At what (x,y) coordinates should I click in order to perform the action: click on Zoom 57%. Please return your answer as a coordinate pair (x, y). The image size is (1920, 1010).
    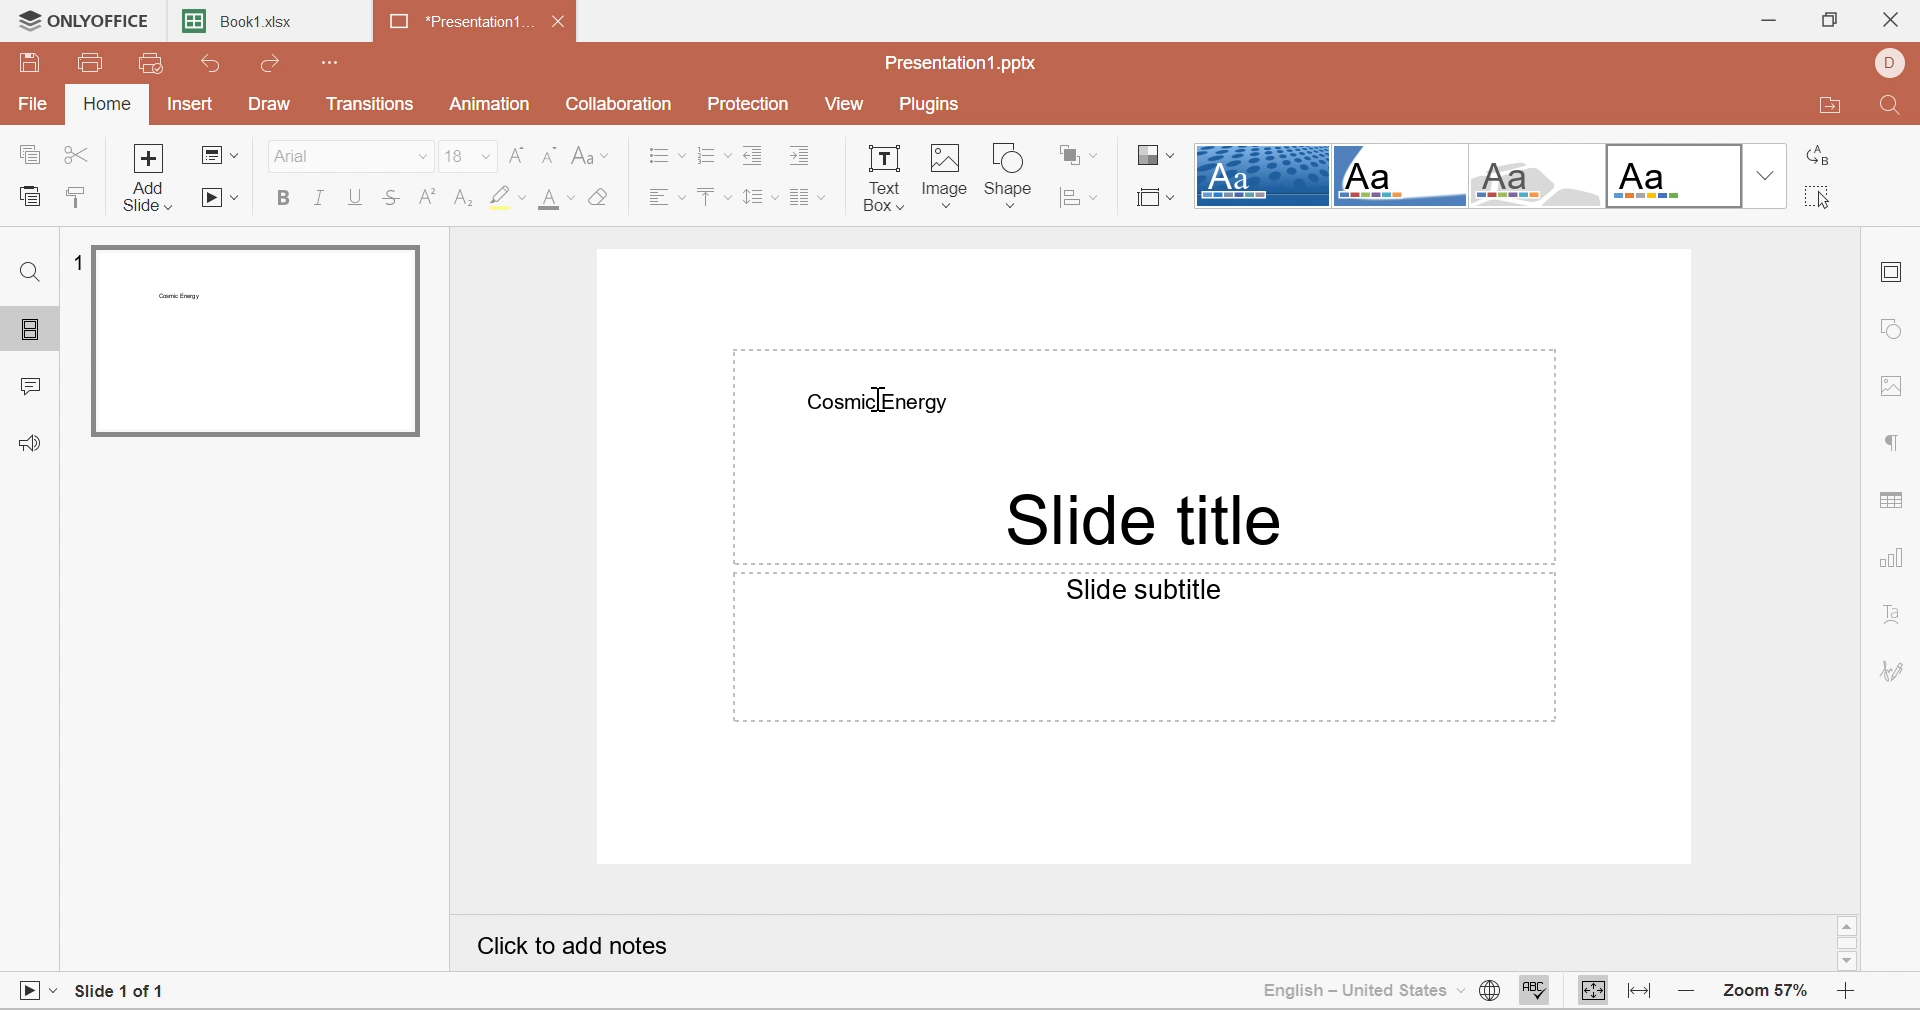
    Looking at the image, I should click on (1767, 991).